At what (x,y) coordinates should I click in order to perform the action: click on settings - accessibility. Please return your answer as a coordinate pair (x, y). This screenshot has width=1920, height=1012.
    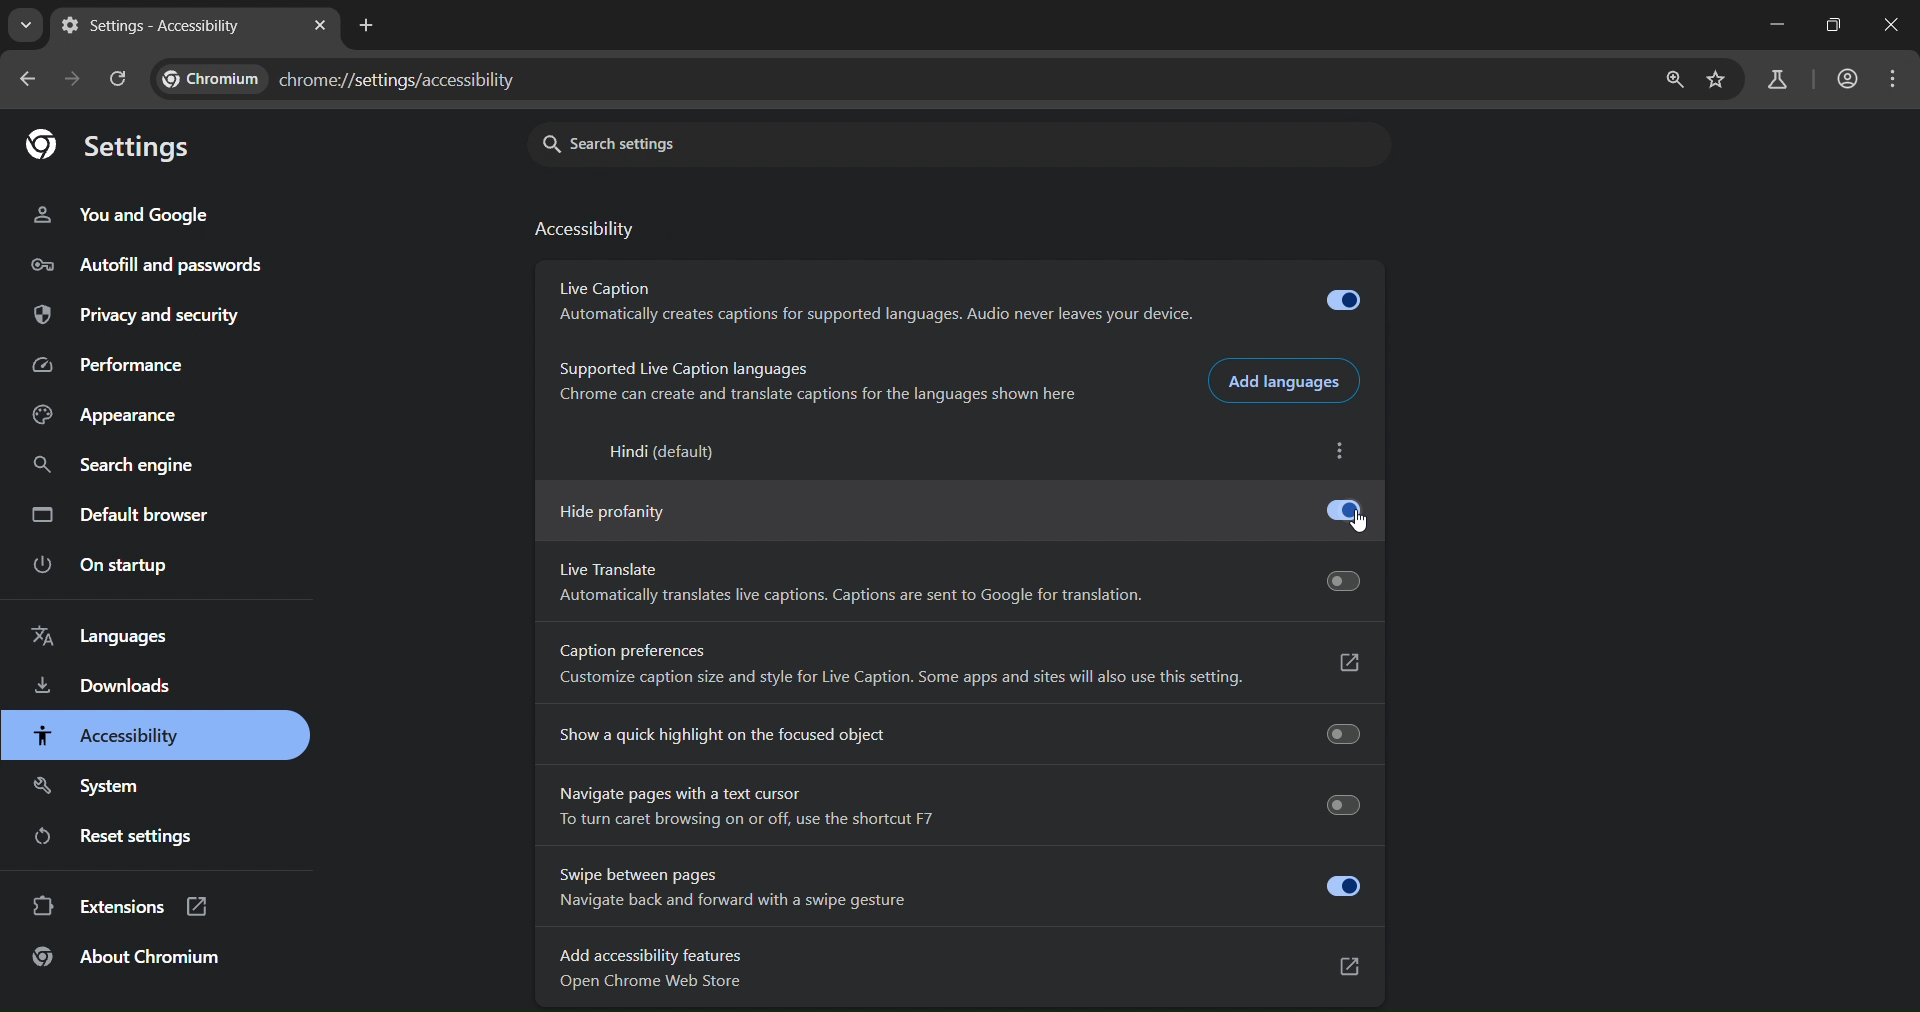
    Looking at the image, I should click on (163, 29).